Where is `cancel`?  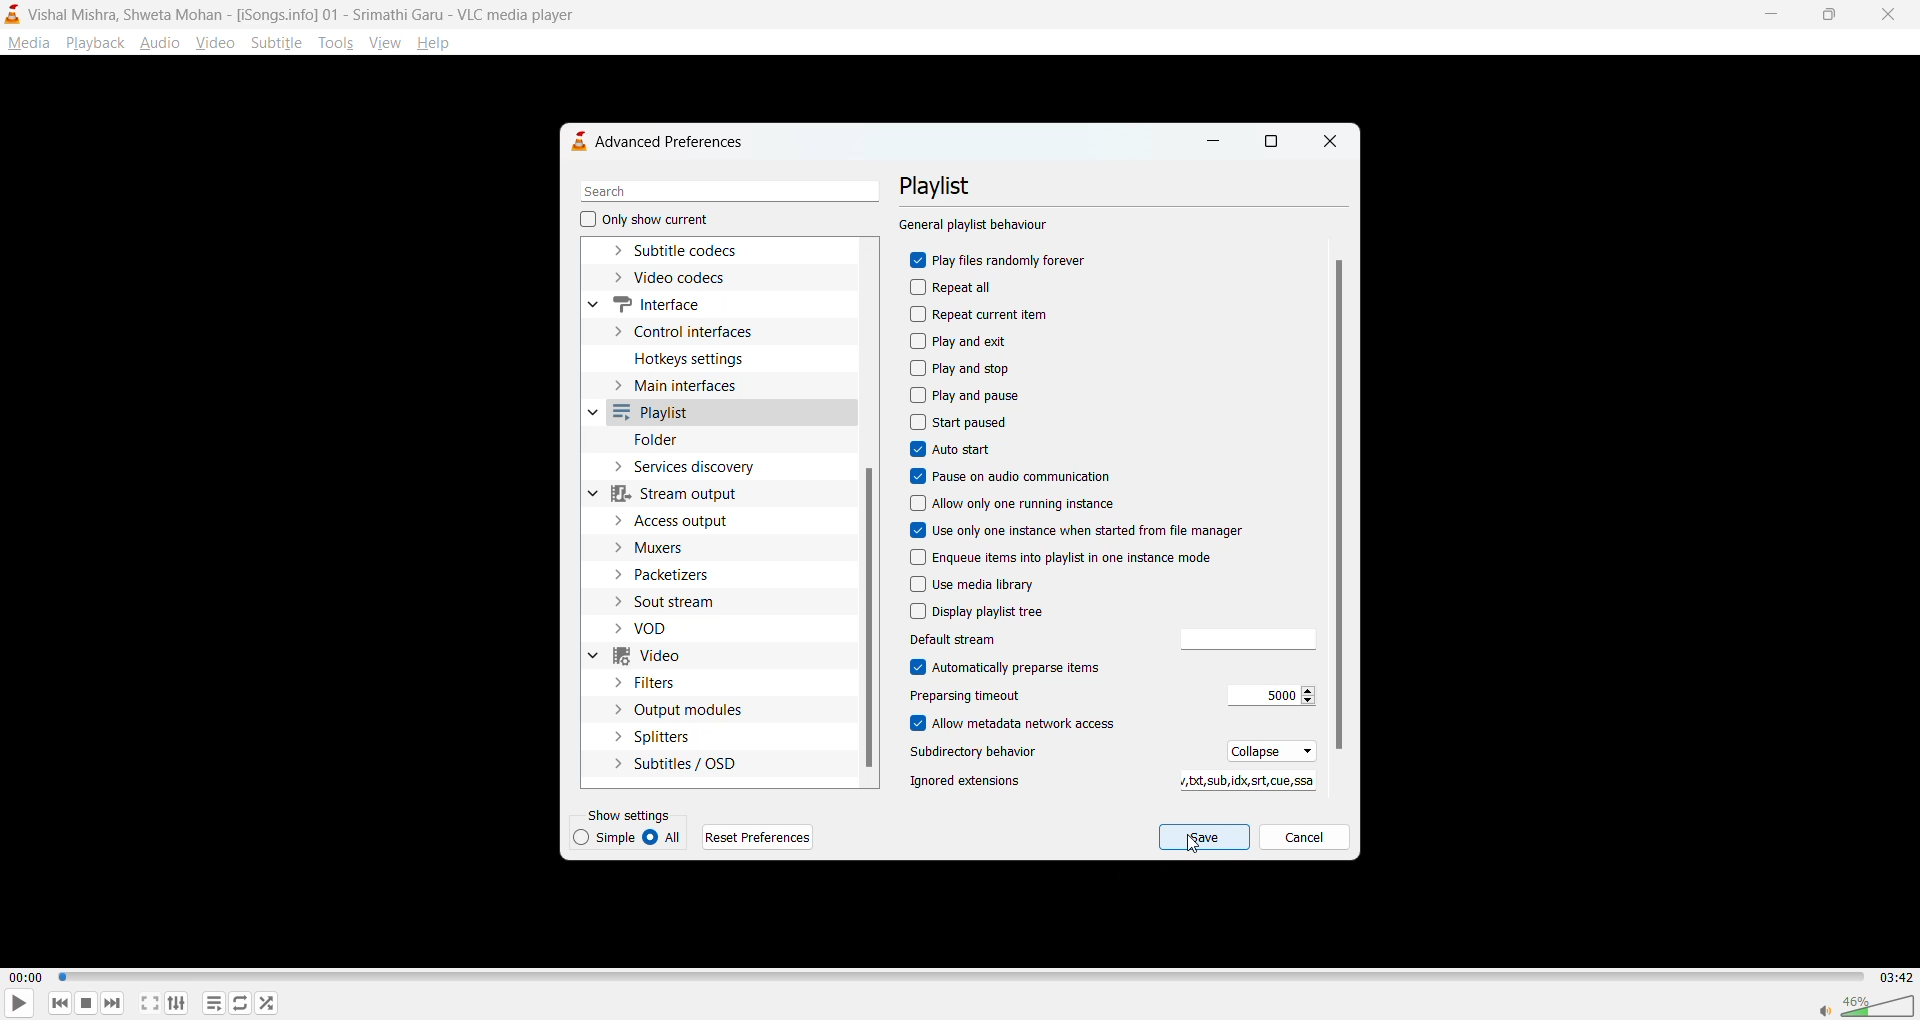 cancel is located at coordinates (1304, 840).